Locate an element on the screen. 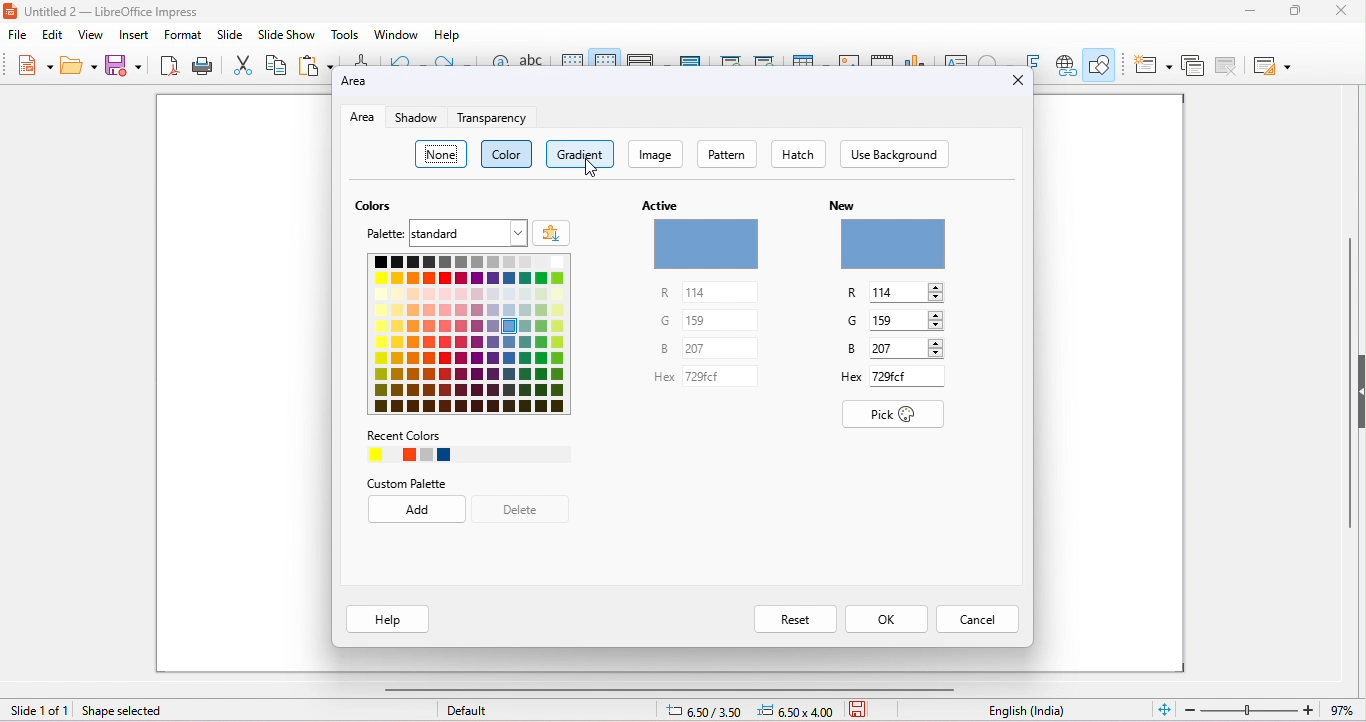  new is located at coordinates (35, 64).